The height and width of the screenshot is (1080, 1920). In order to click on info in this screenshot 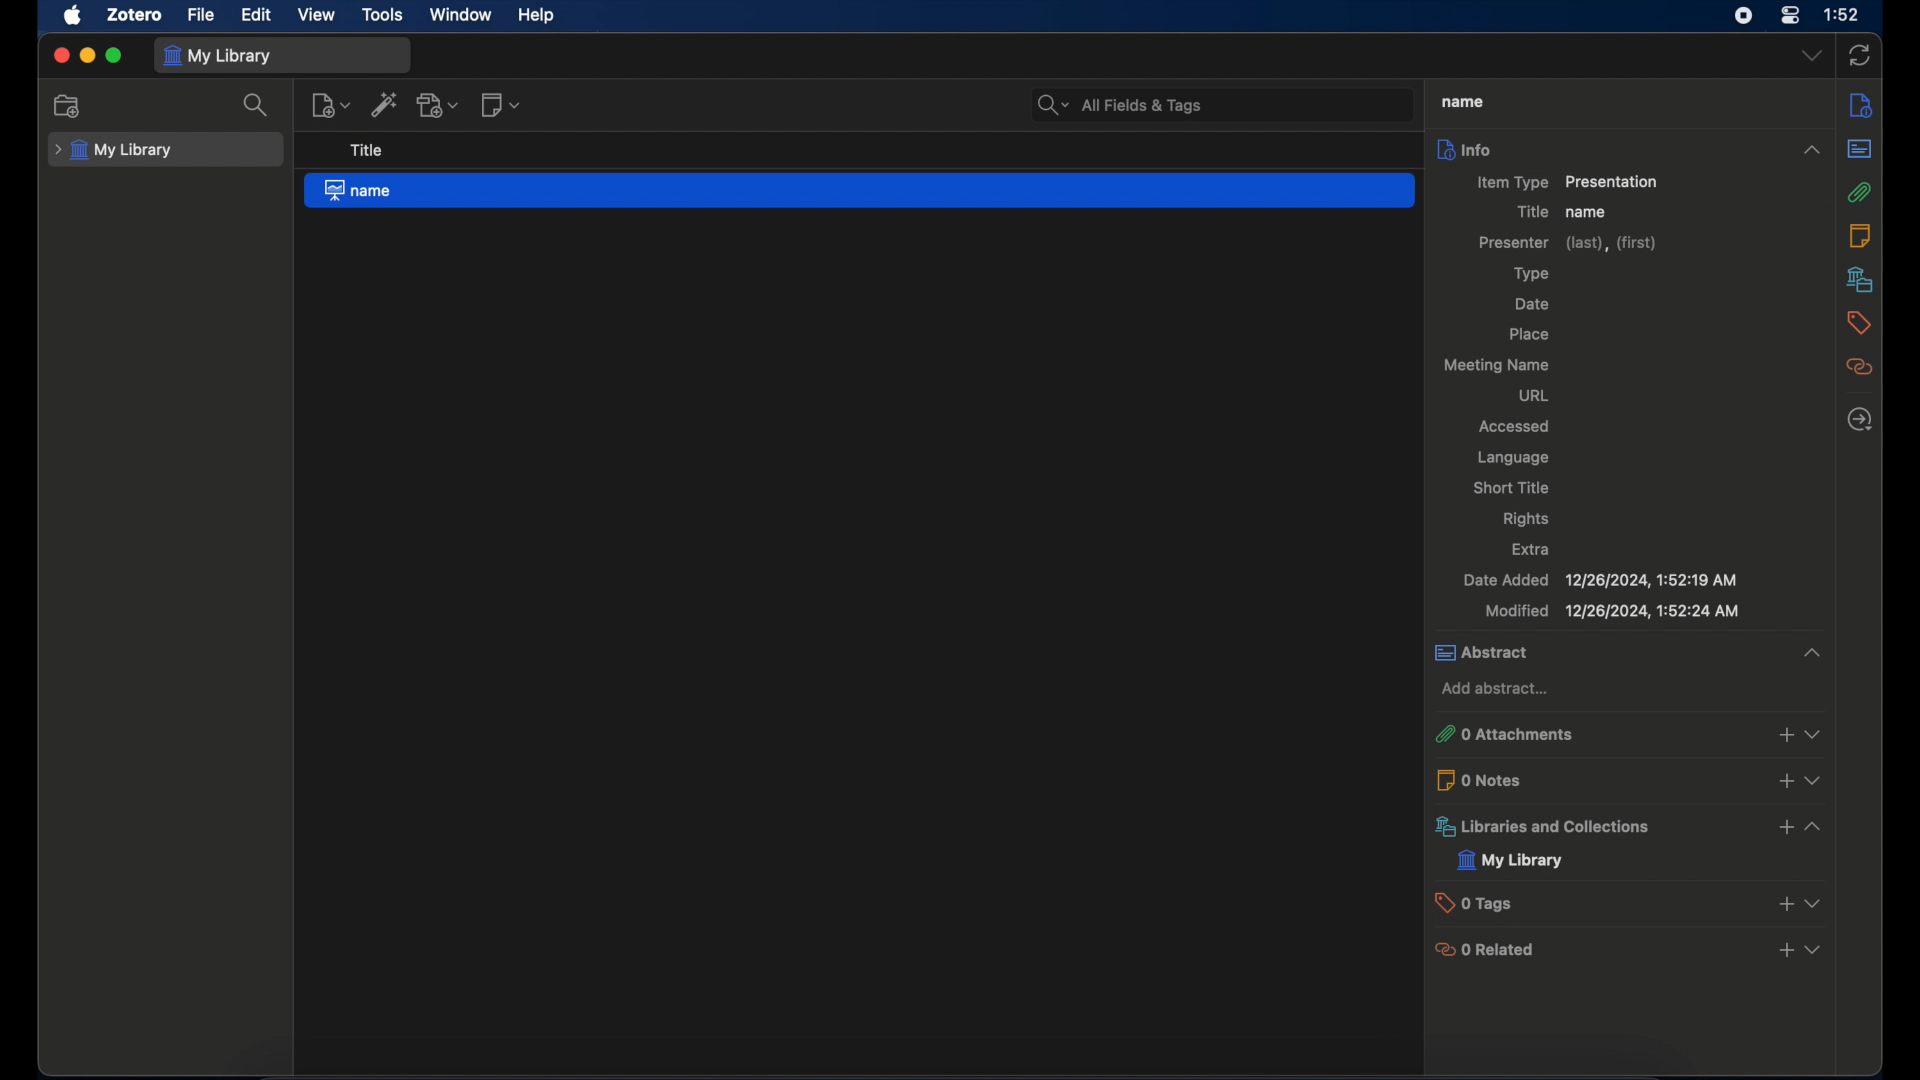, I will do `click(1862, 106)`.